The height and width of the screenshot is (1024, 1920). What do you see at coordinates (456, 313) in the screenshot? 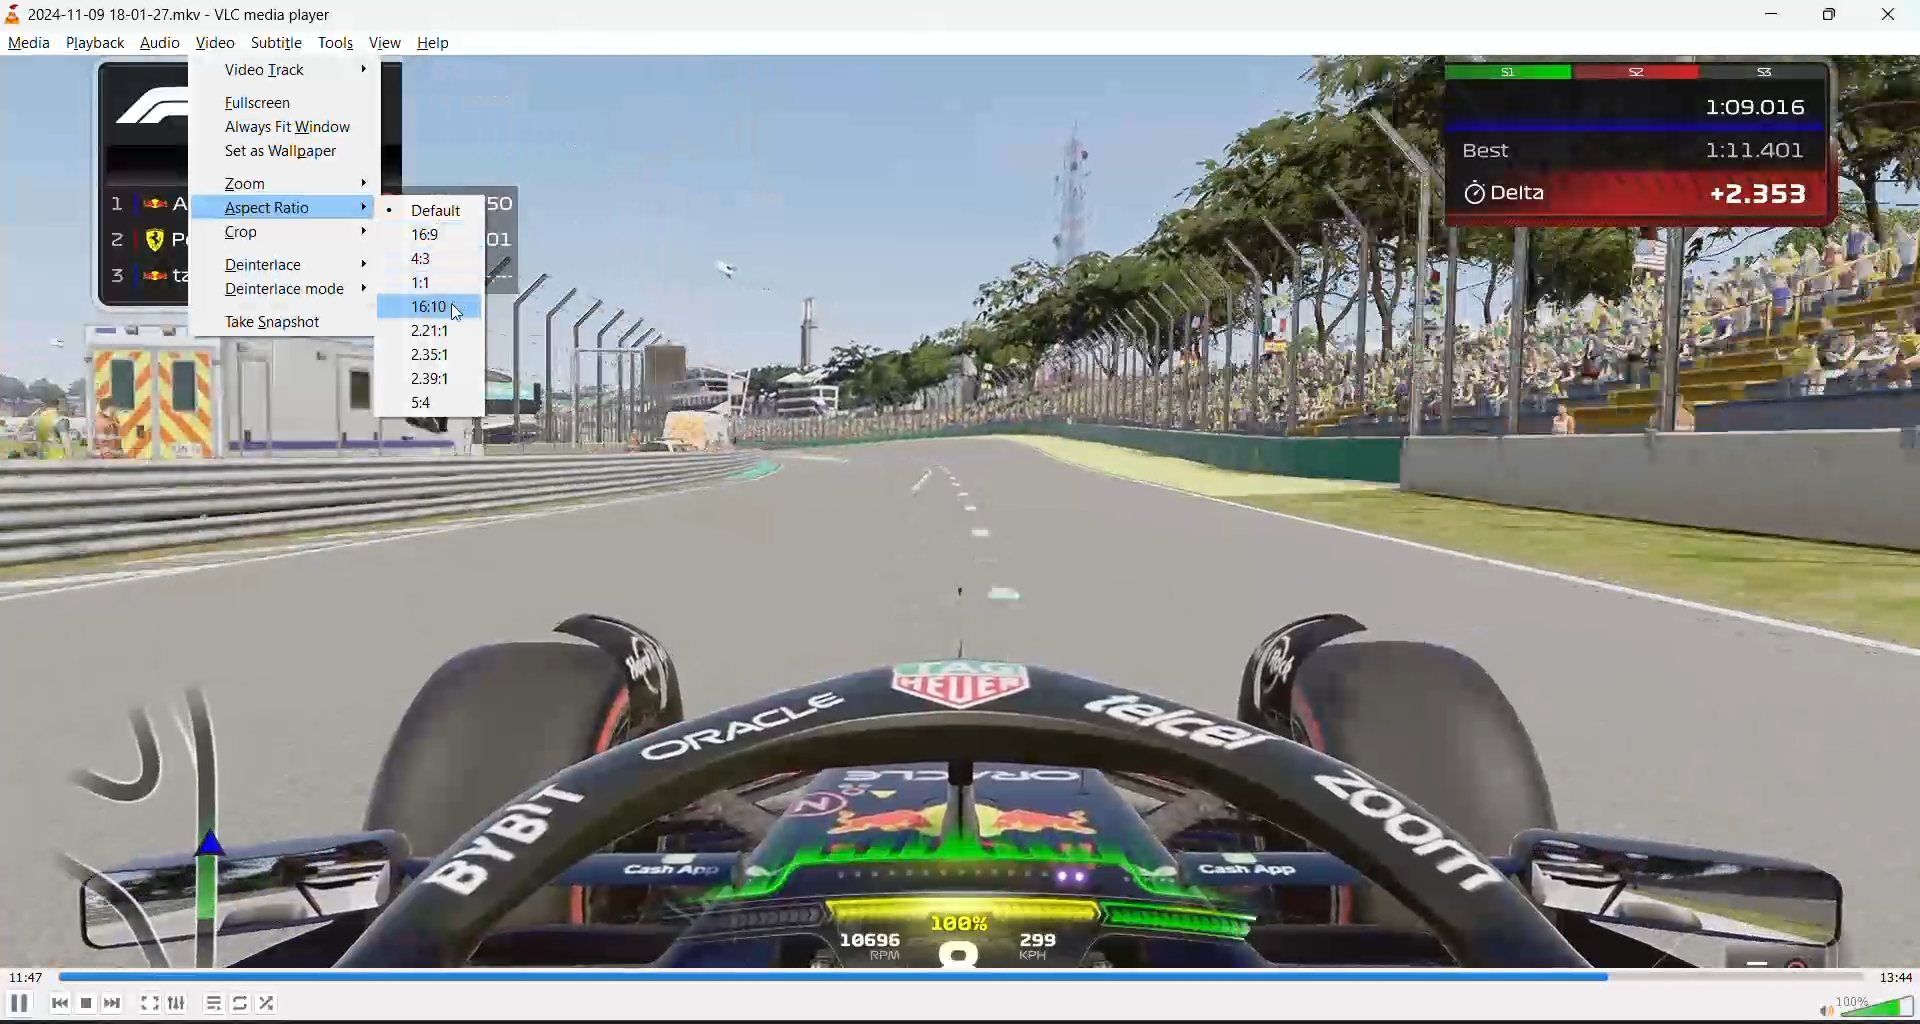
I see `cursor` at bounding box center [456, 313].